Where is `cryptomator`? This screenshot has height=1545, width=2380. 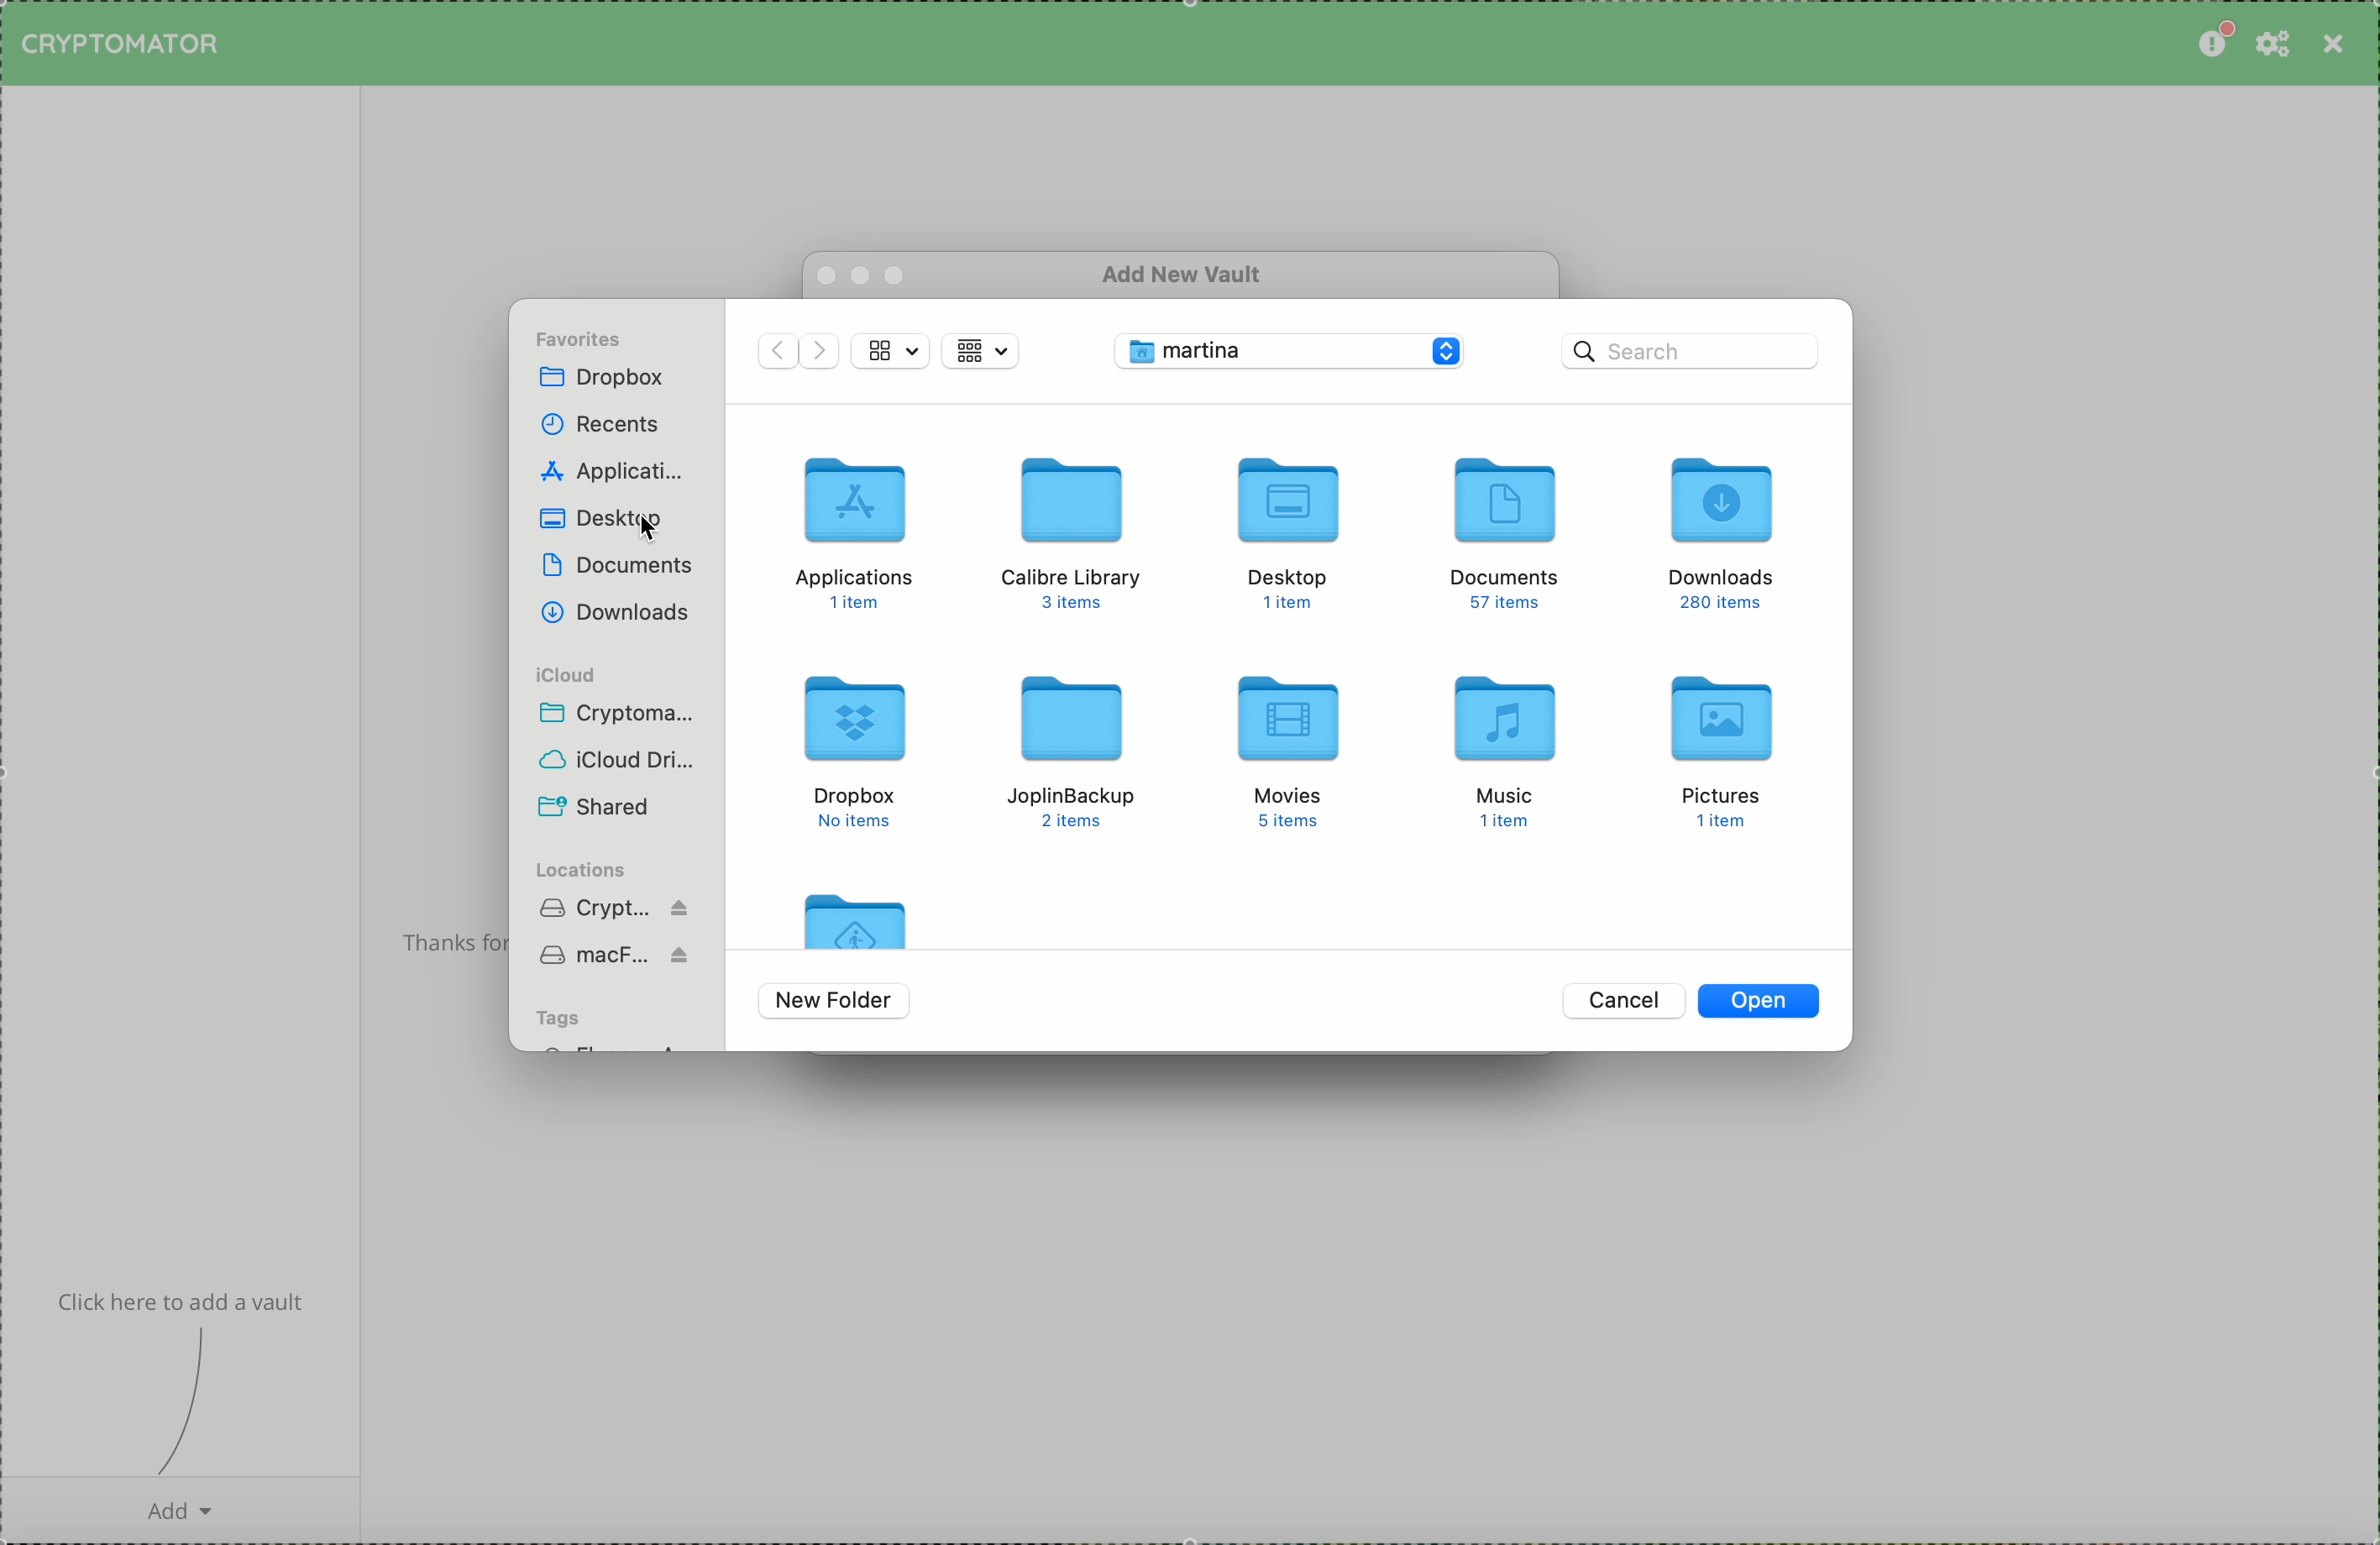
cryptomator is located at coordinates (616, 916).